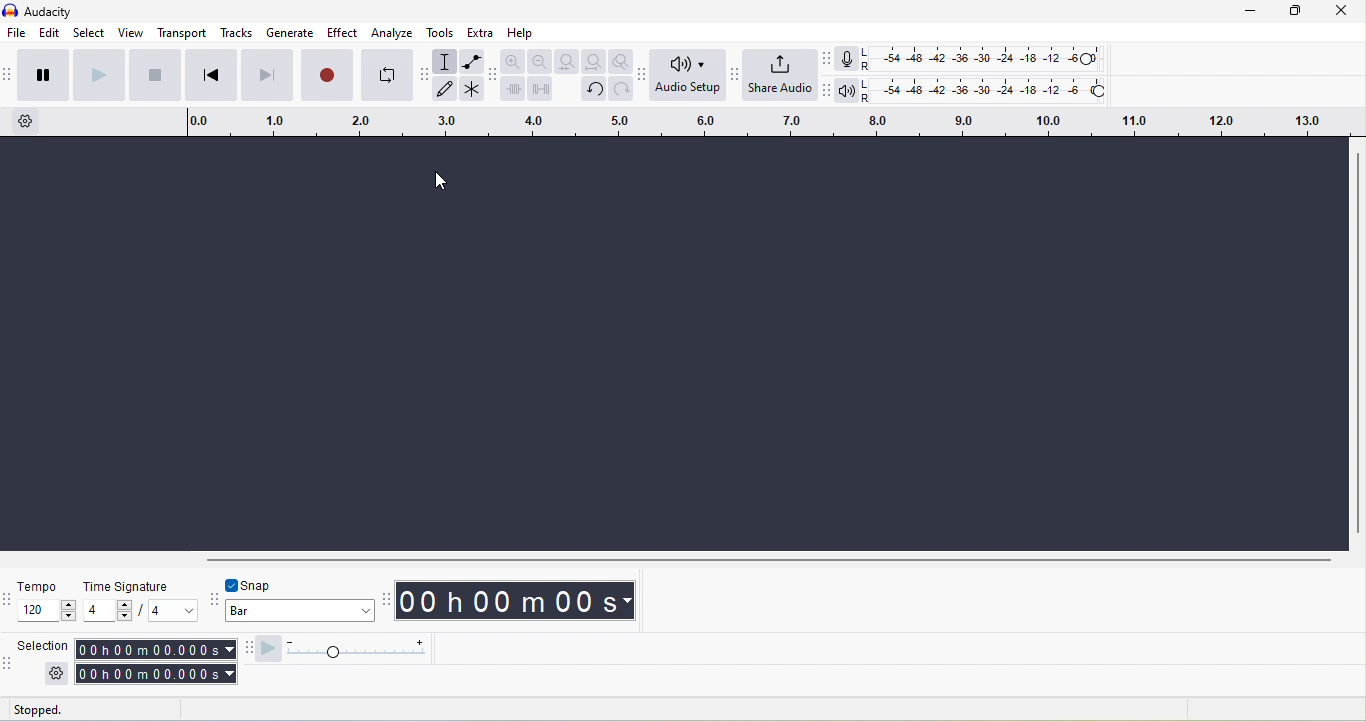 The height and width of the screenshot is (722, 1366). I want to click on click and drag to define a looping region, so click(764, 123).